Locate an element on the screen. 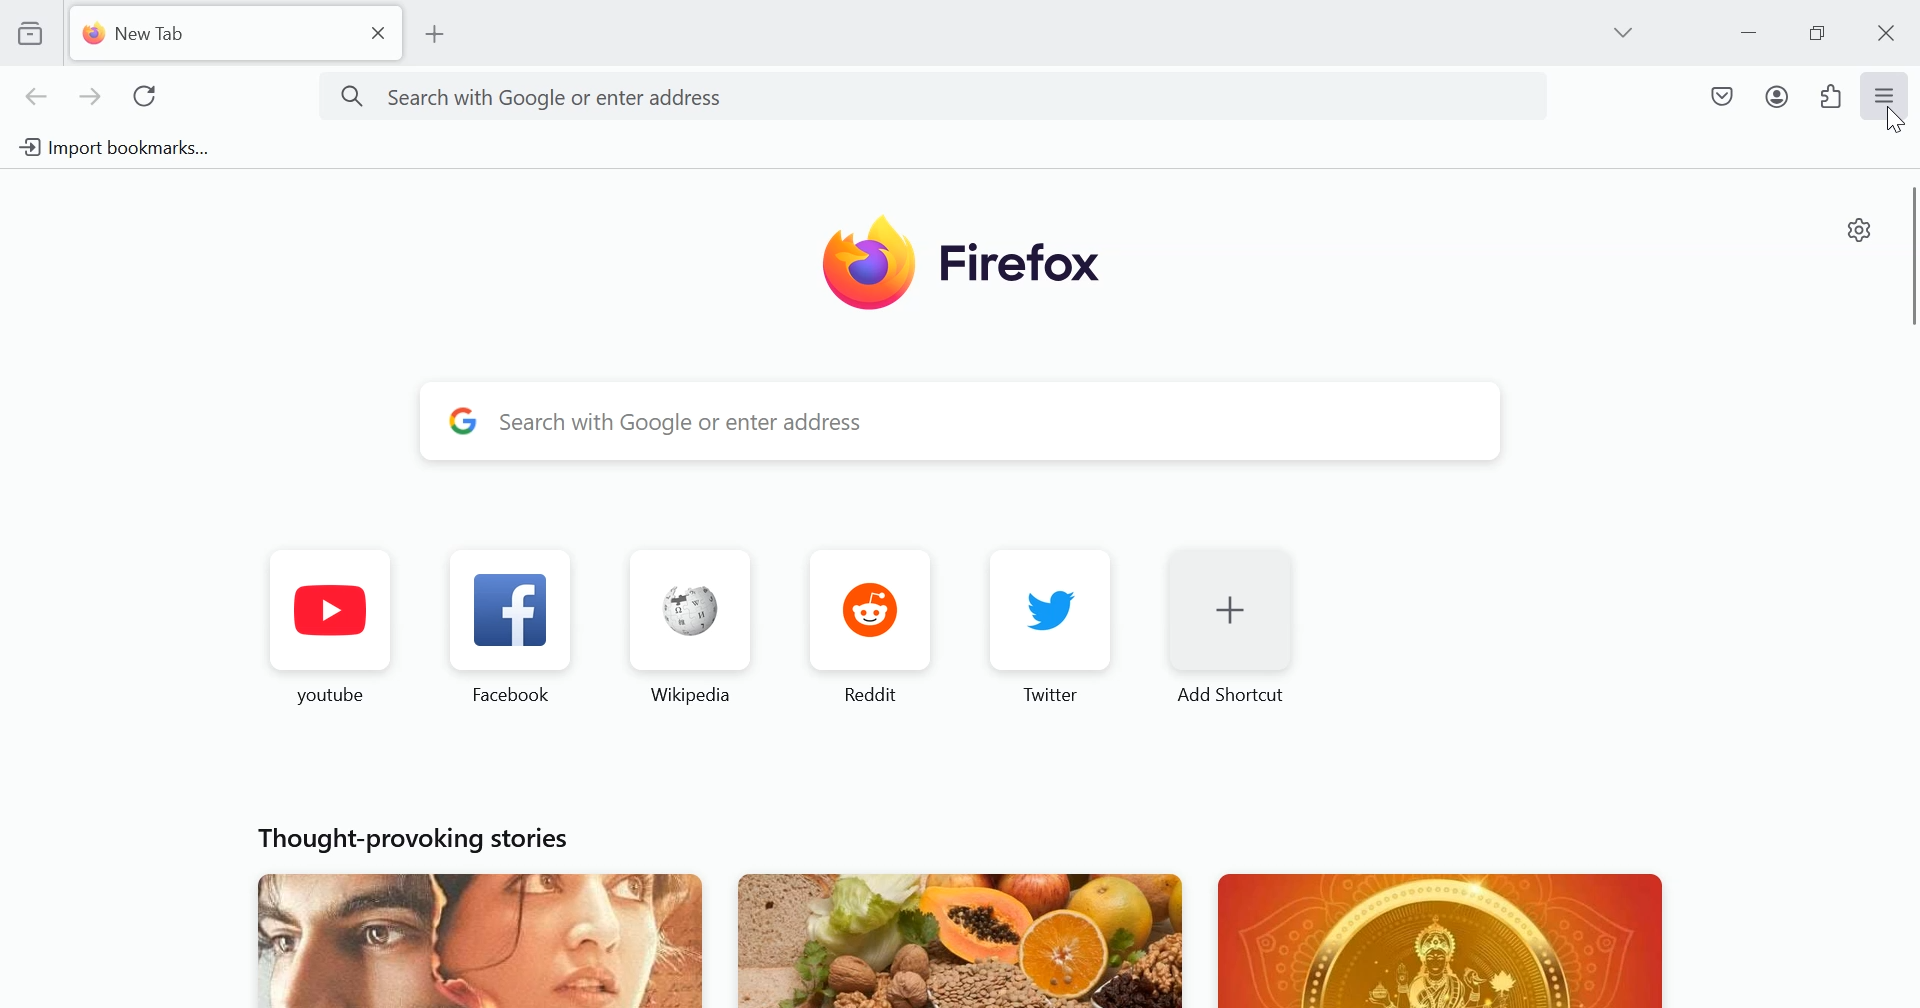 Image resolution: width=1920 pixels, height=1008 pixels. Facebook is located at coordinates (515, 625).